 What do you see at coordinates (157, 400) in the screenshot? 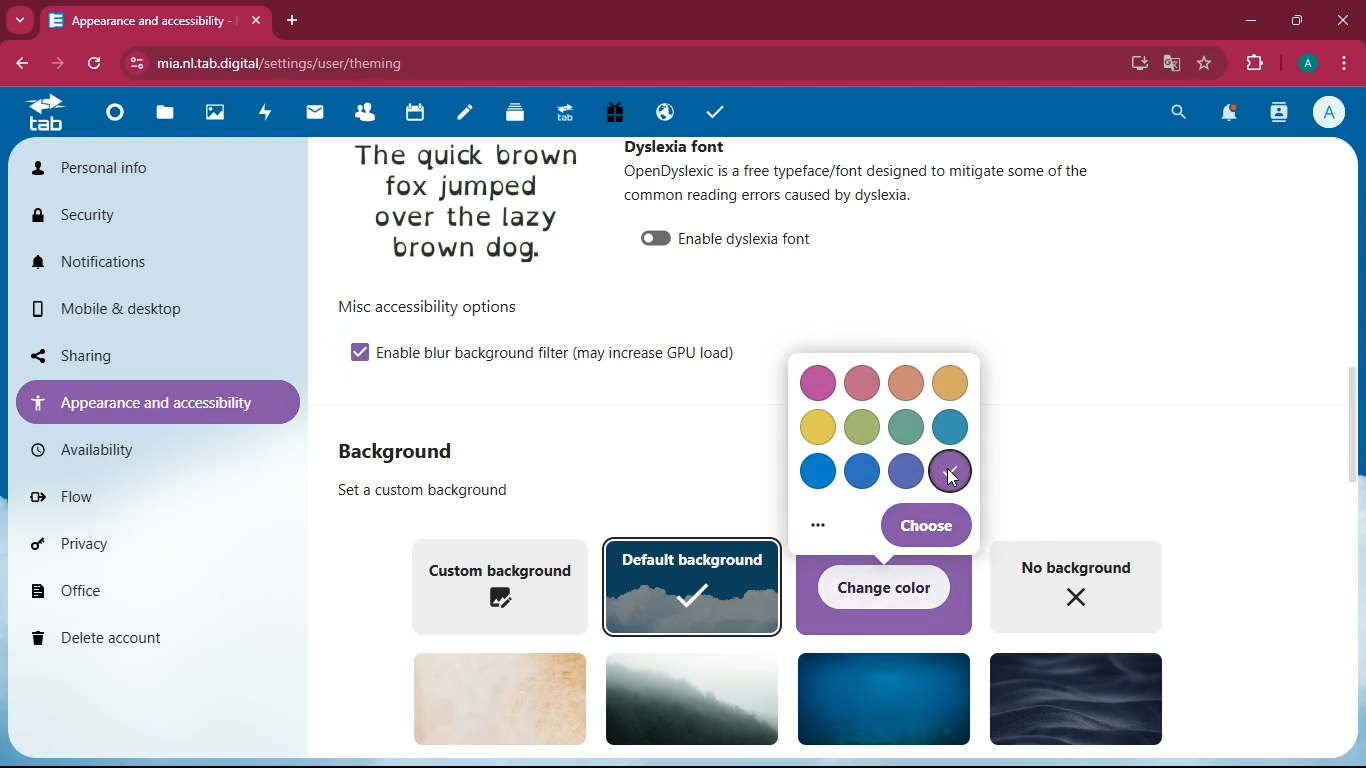
I see `appearance and accessibility ` at bounding box center [157, 400].